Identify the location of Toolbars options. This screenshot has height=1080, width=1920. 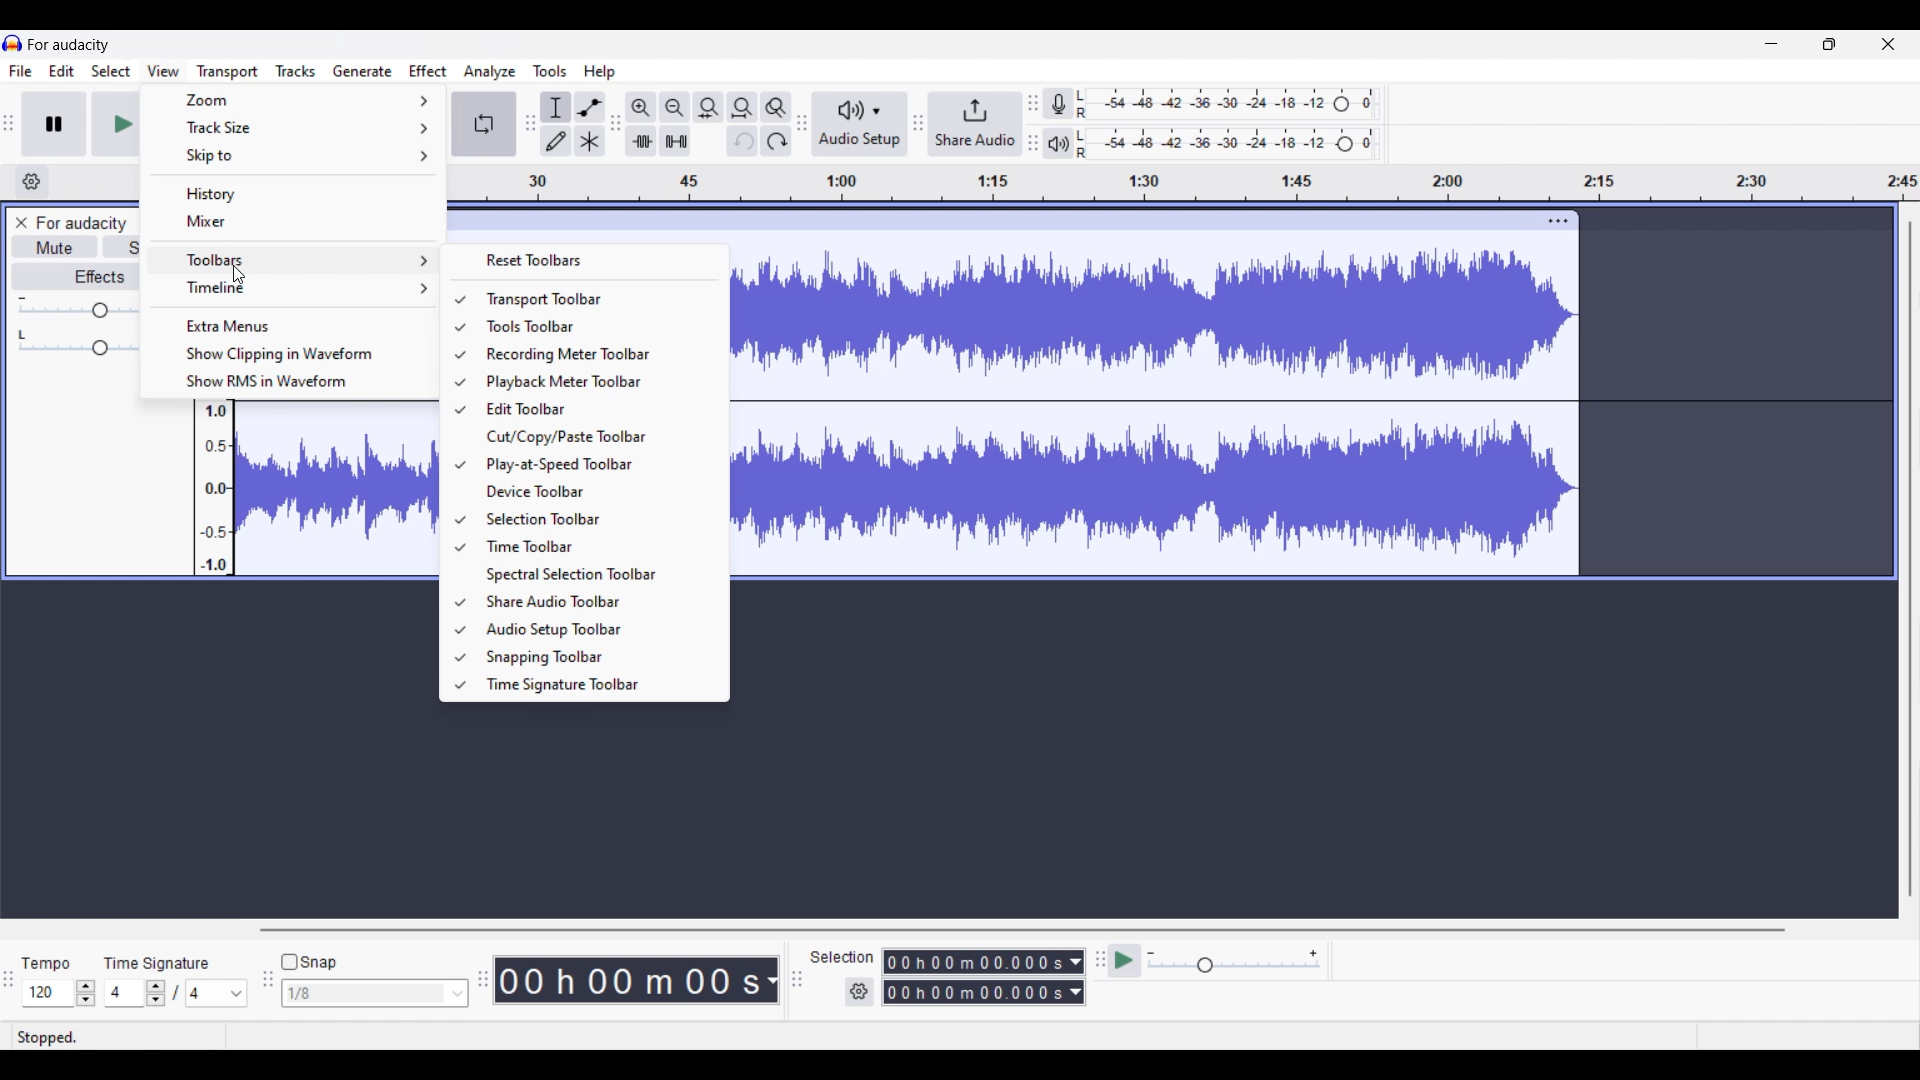
(292, 259).